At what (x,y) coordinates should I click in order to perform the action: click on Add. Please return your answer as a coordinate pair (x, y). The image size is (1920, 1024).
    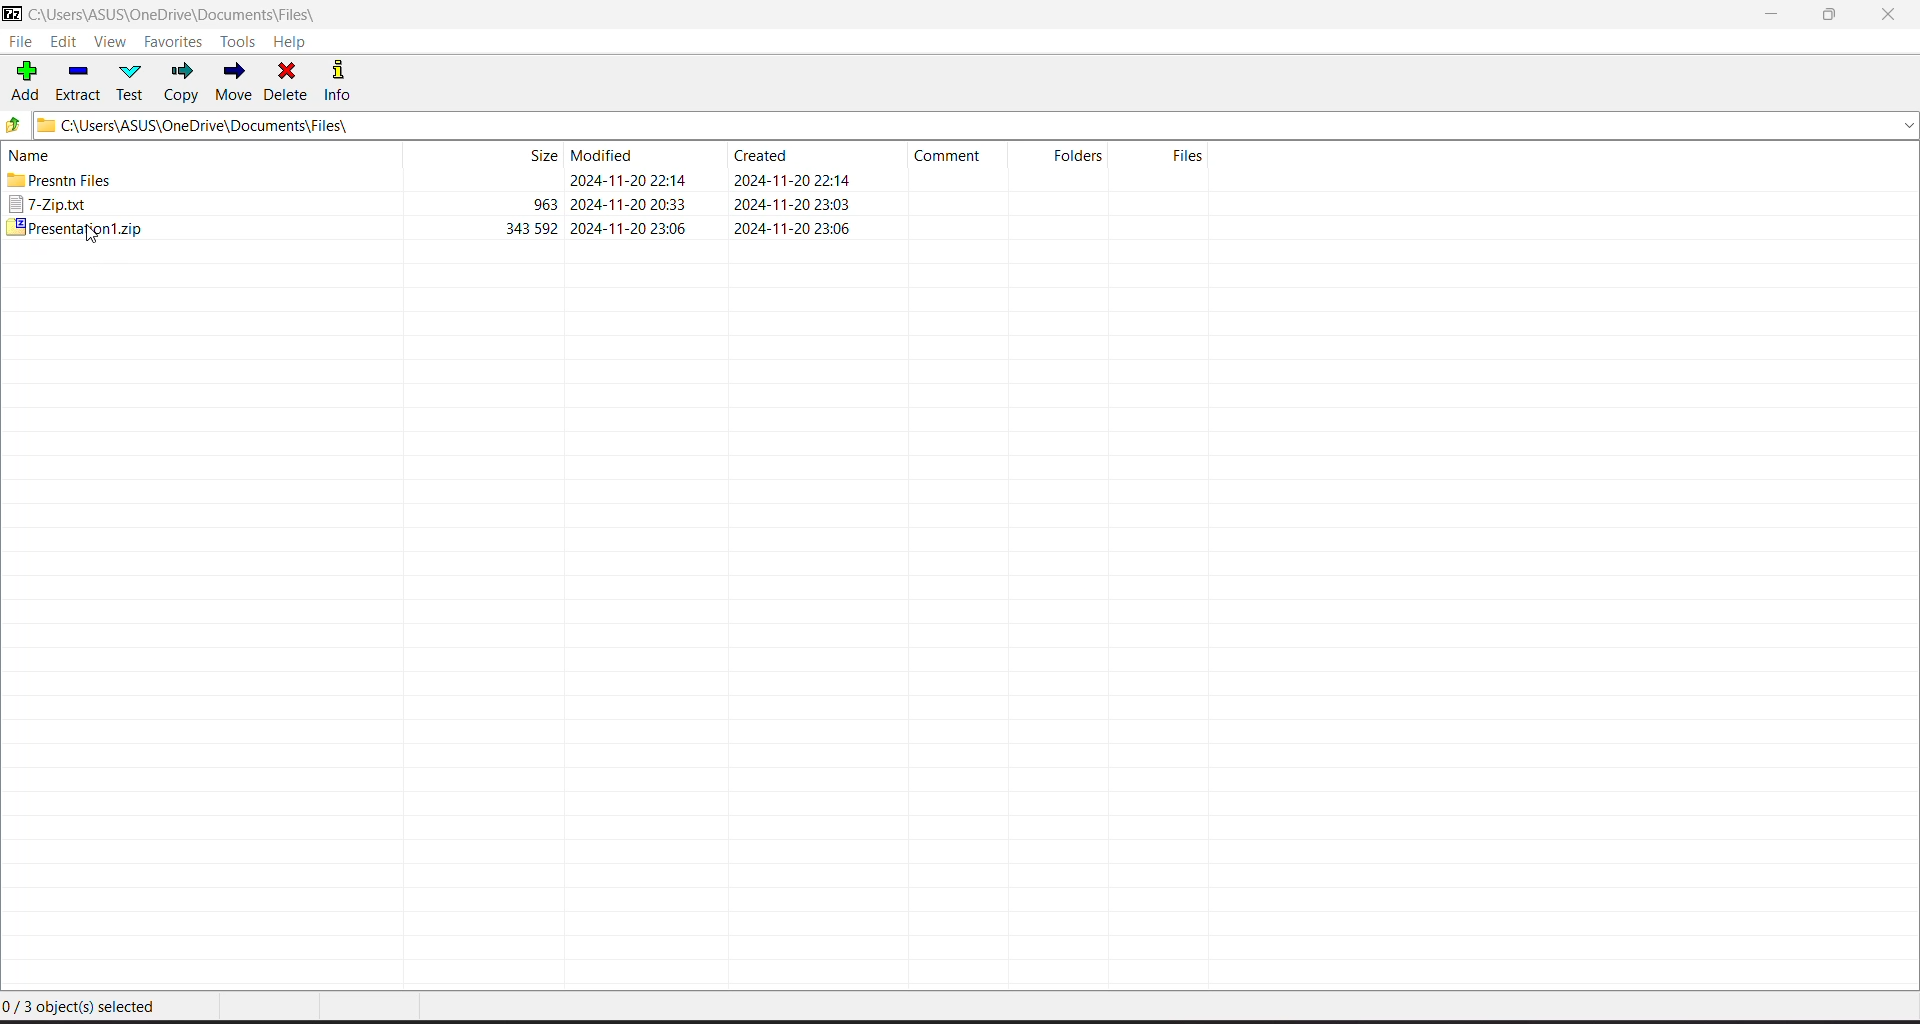
    Looking at the image, I should click on (26, 79).